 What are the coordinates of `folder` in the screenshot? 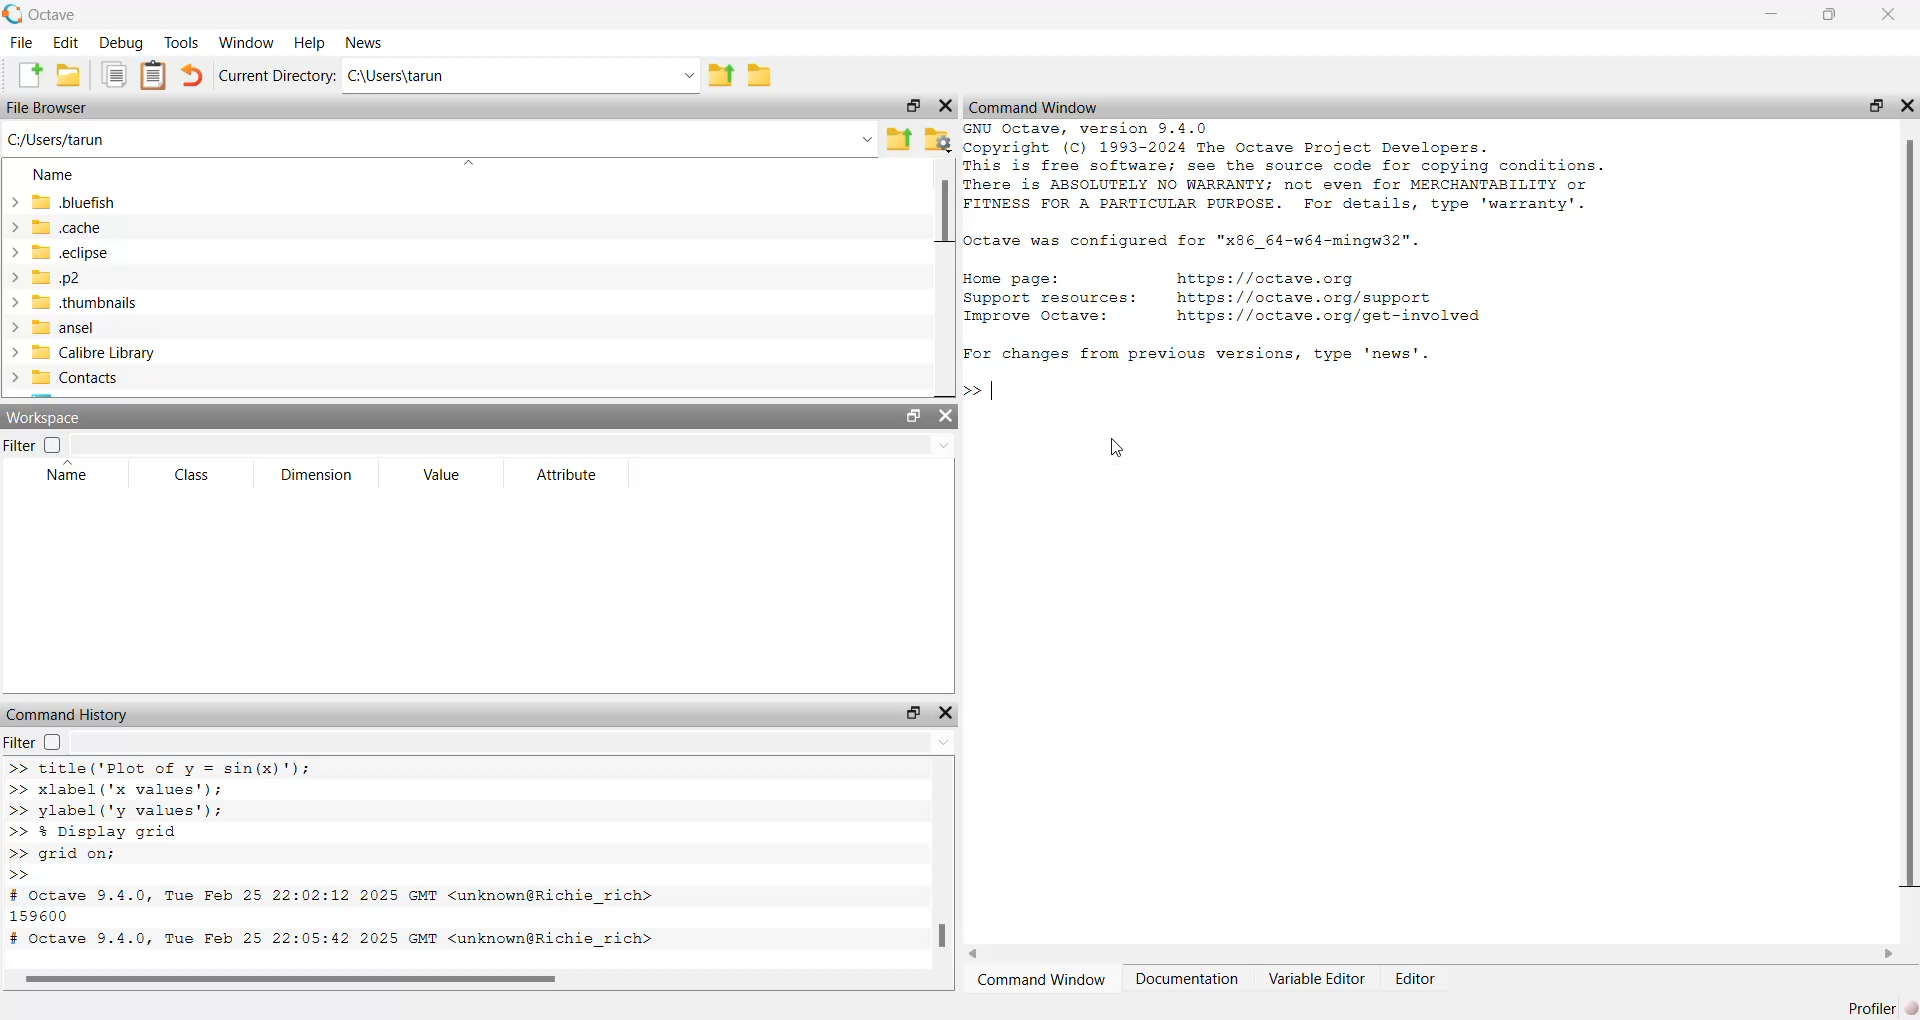 It's located at (760, 76).